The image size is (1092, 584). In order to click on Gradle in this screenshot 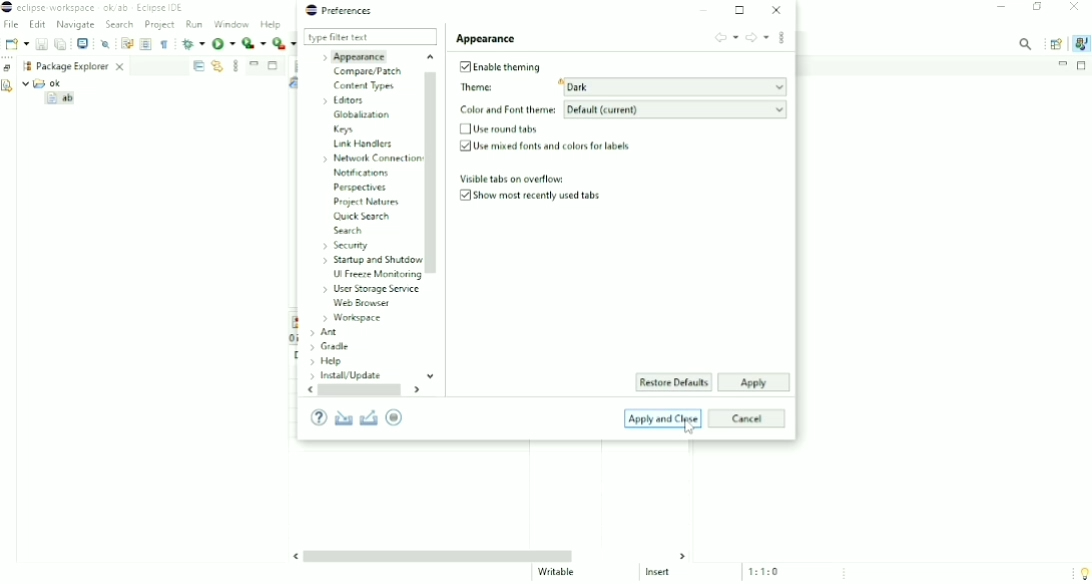, I will do `click(330, 347)`.